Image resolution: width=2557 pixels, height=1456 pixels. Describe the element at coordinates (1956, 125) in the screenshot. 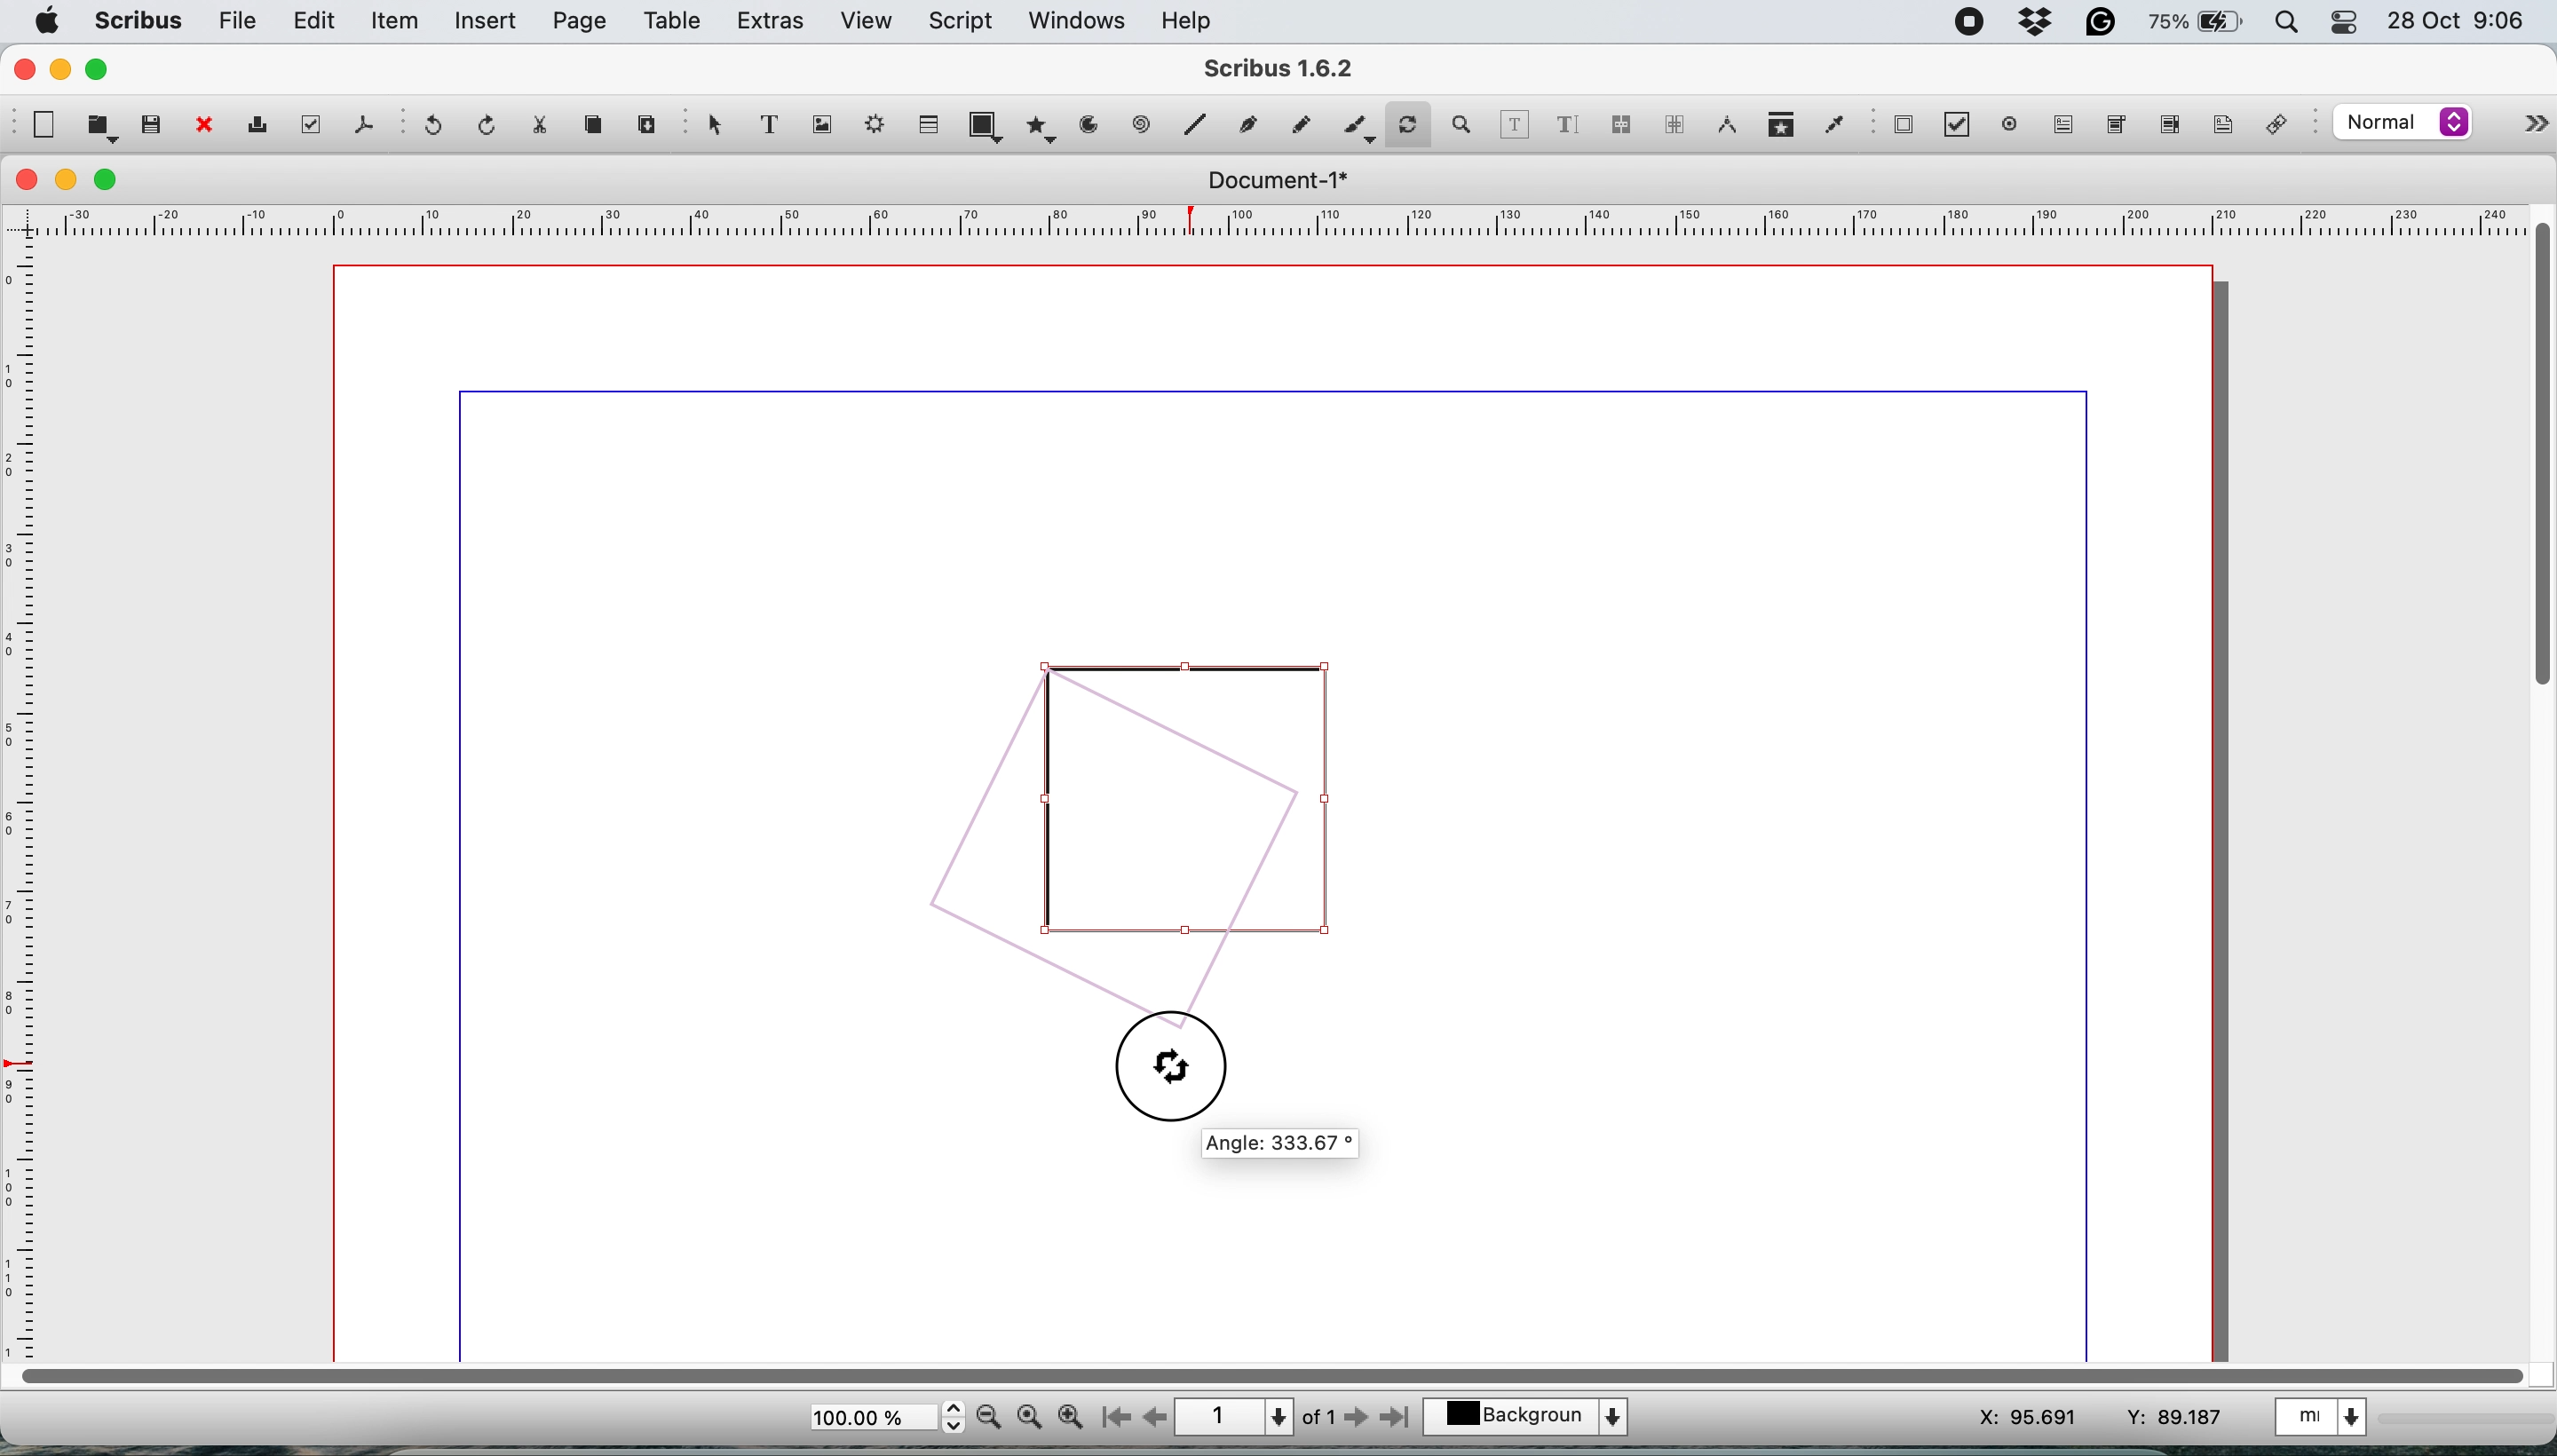

I see `pdf check box` at that location.